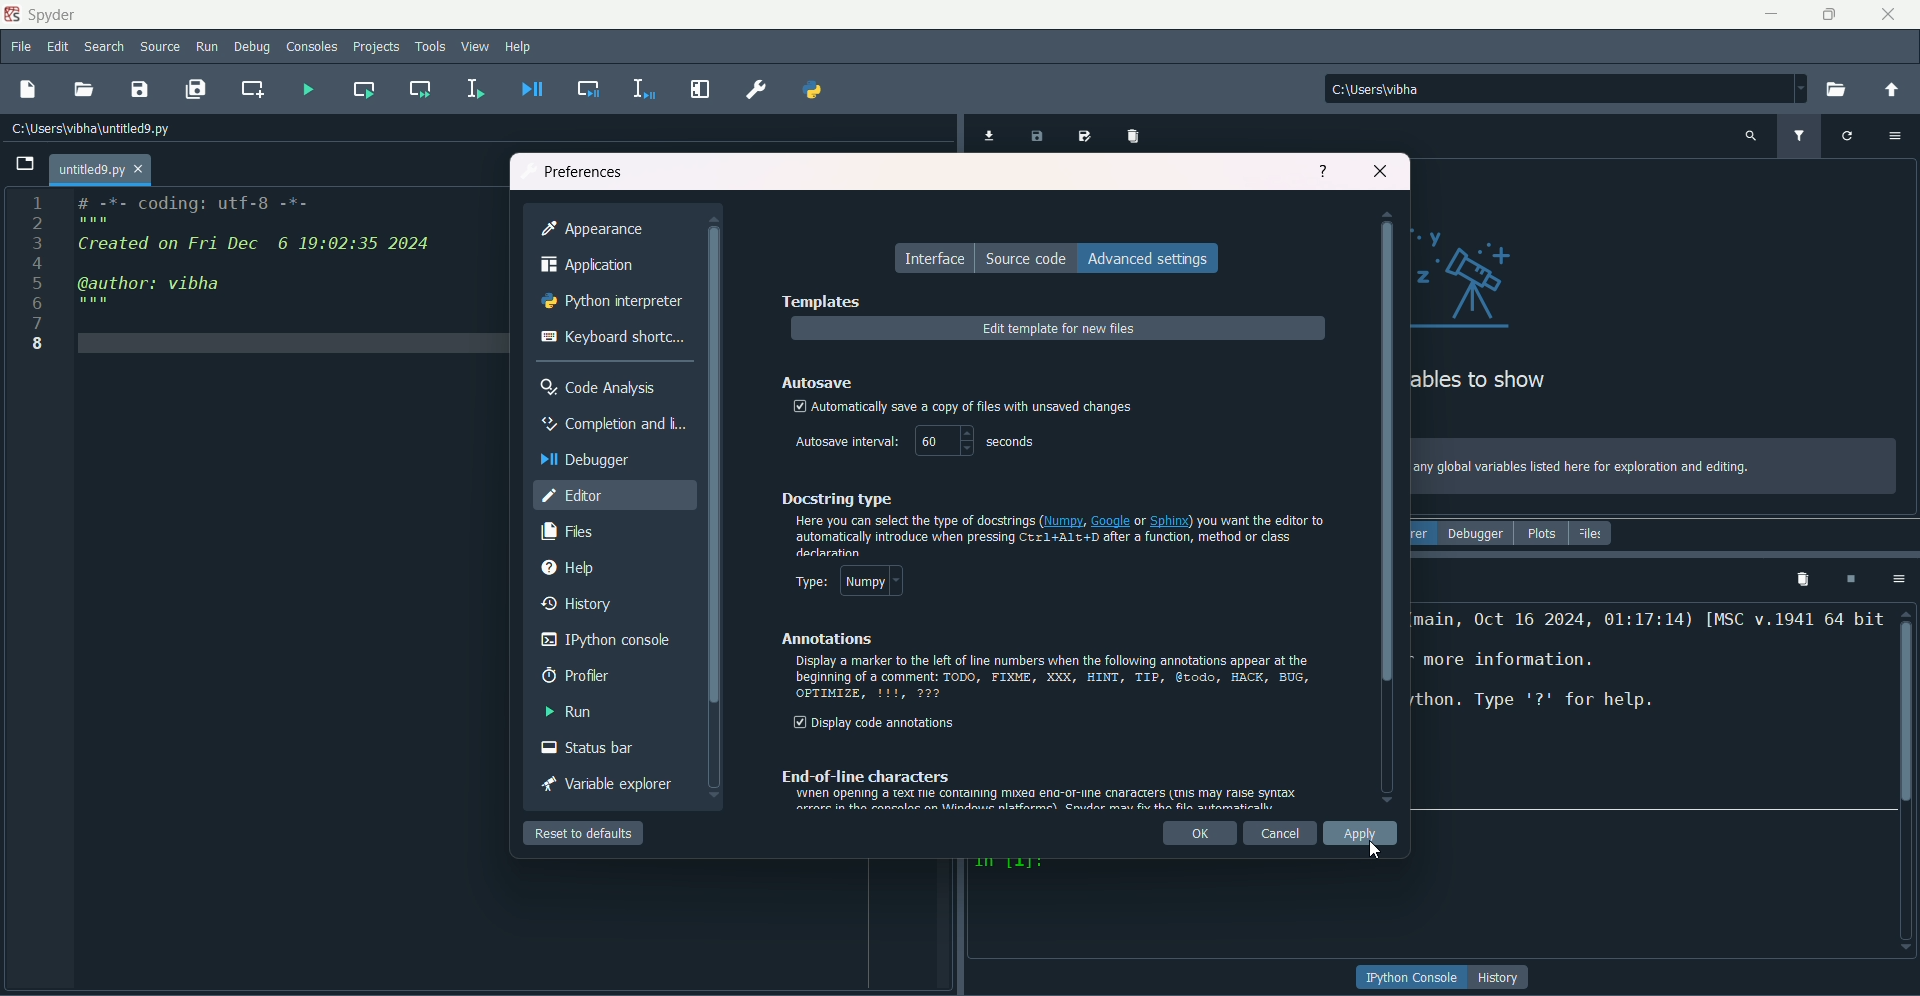  I want to click on close, so click(1889, 14).